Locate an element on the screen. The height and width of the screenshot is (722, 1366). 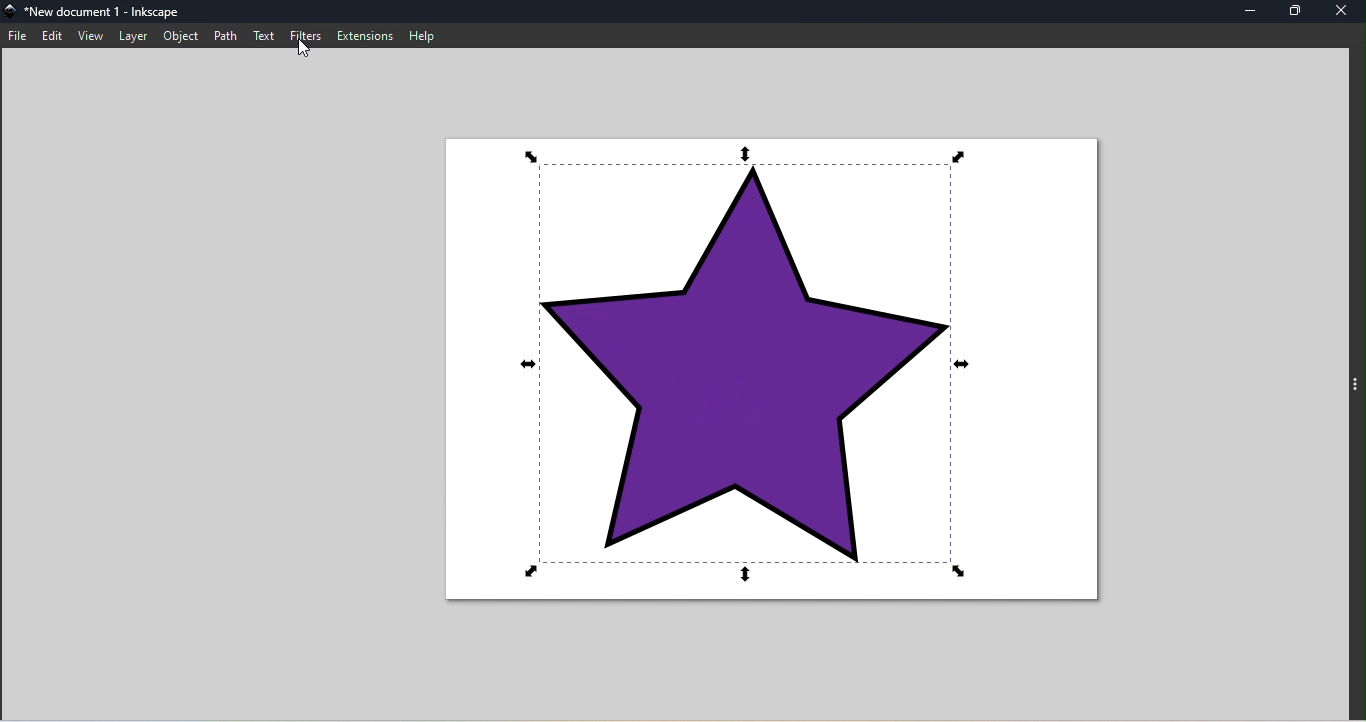
Canvas with object star is located at coordinates (763, 379).